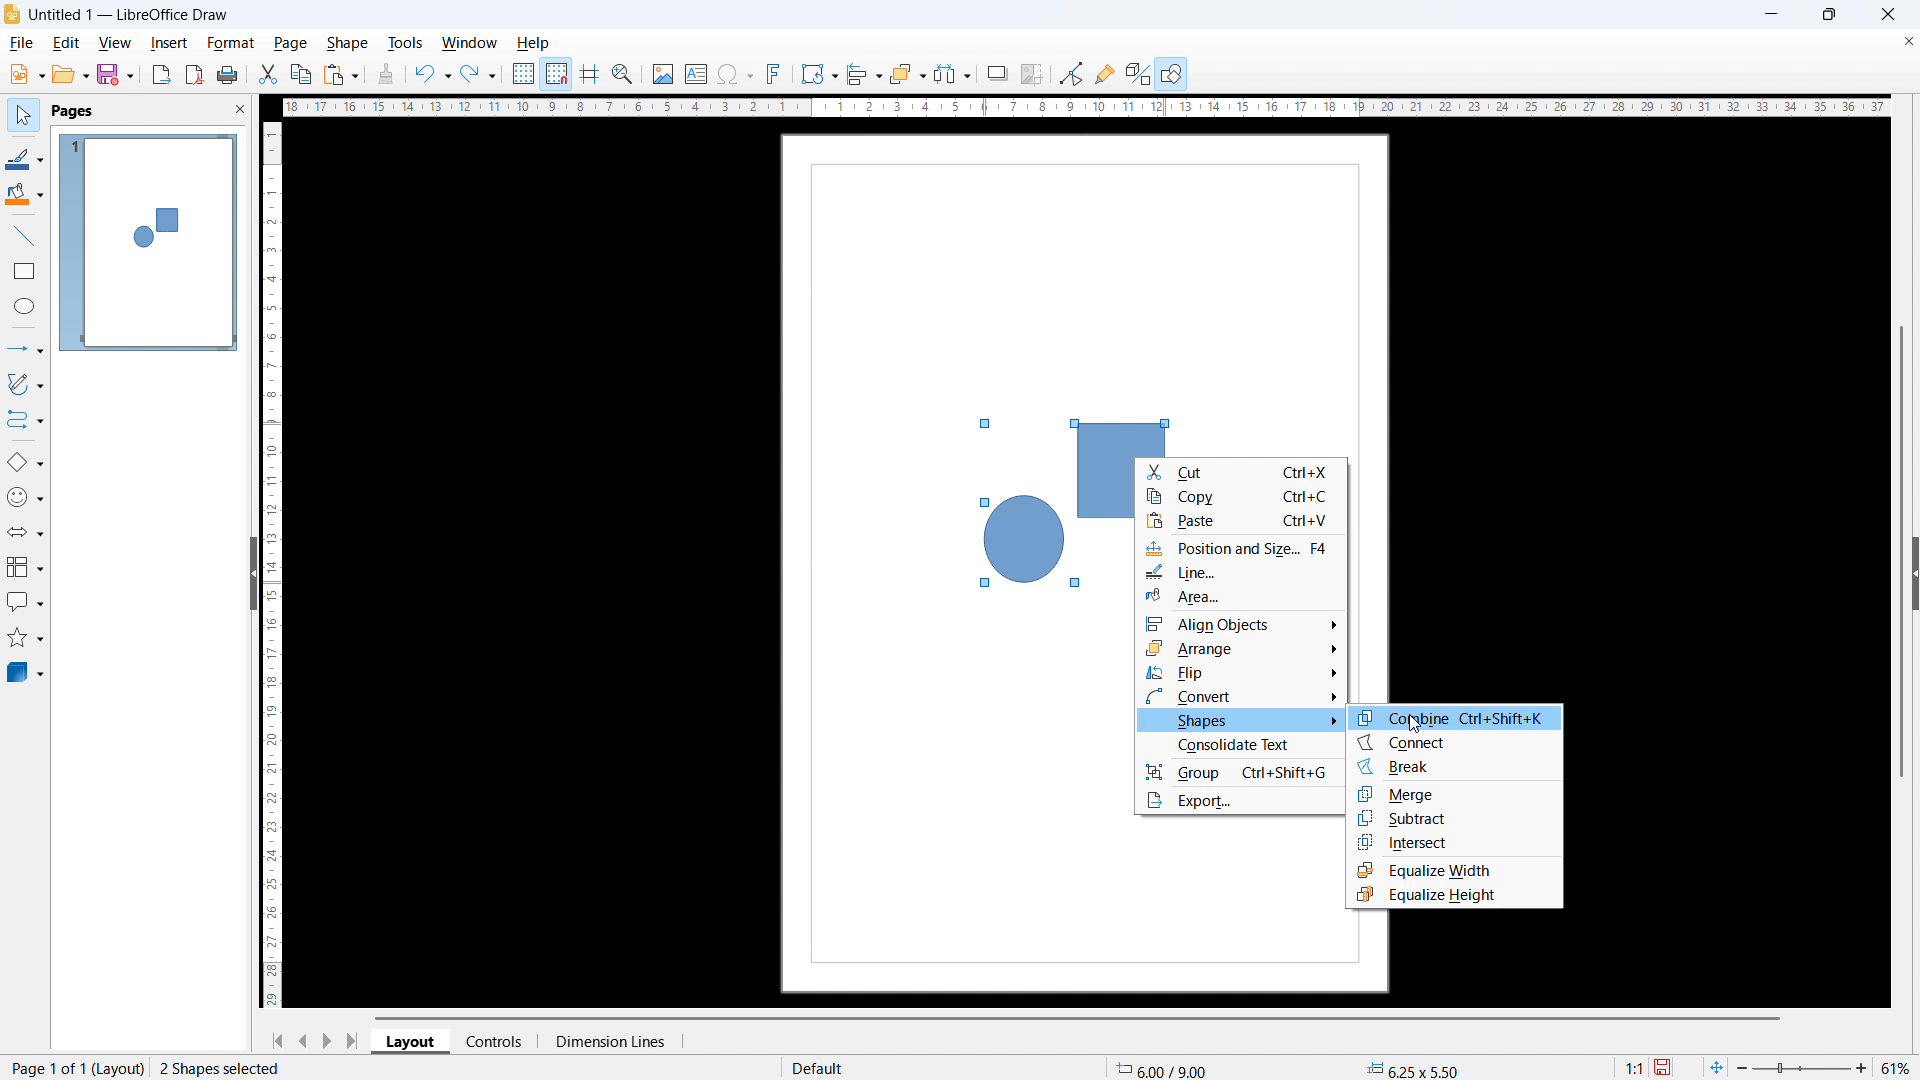  I want to click on merge, so click(1456, 793).